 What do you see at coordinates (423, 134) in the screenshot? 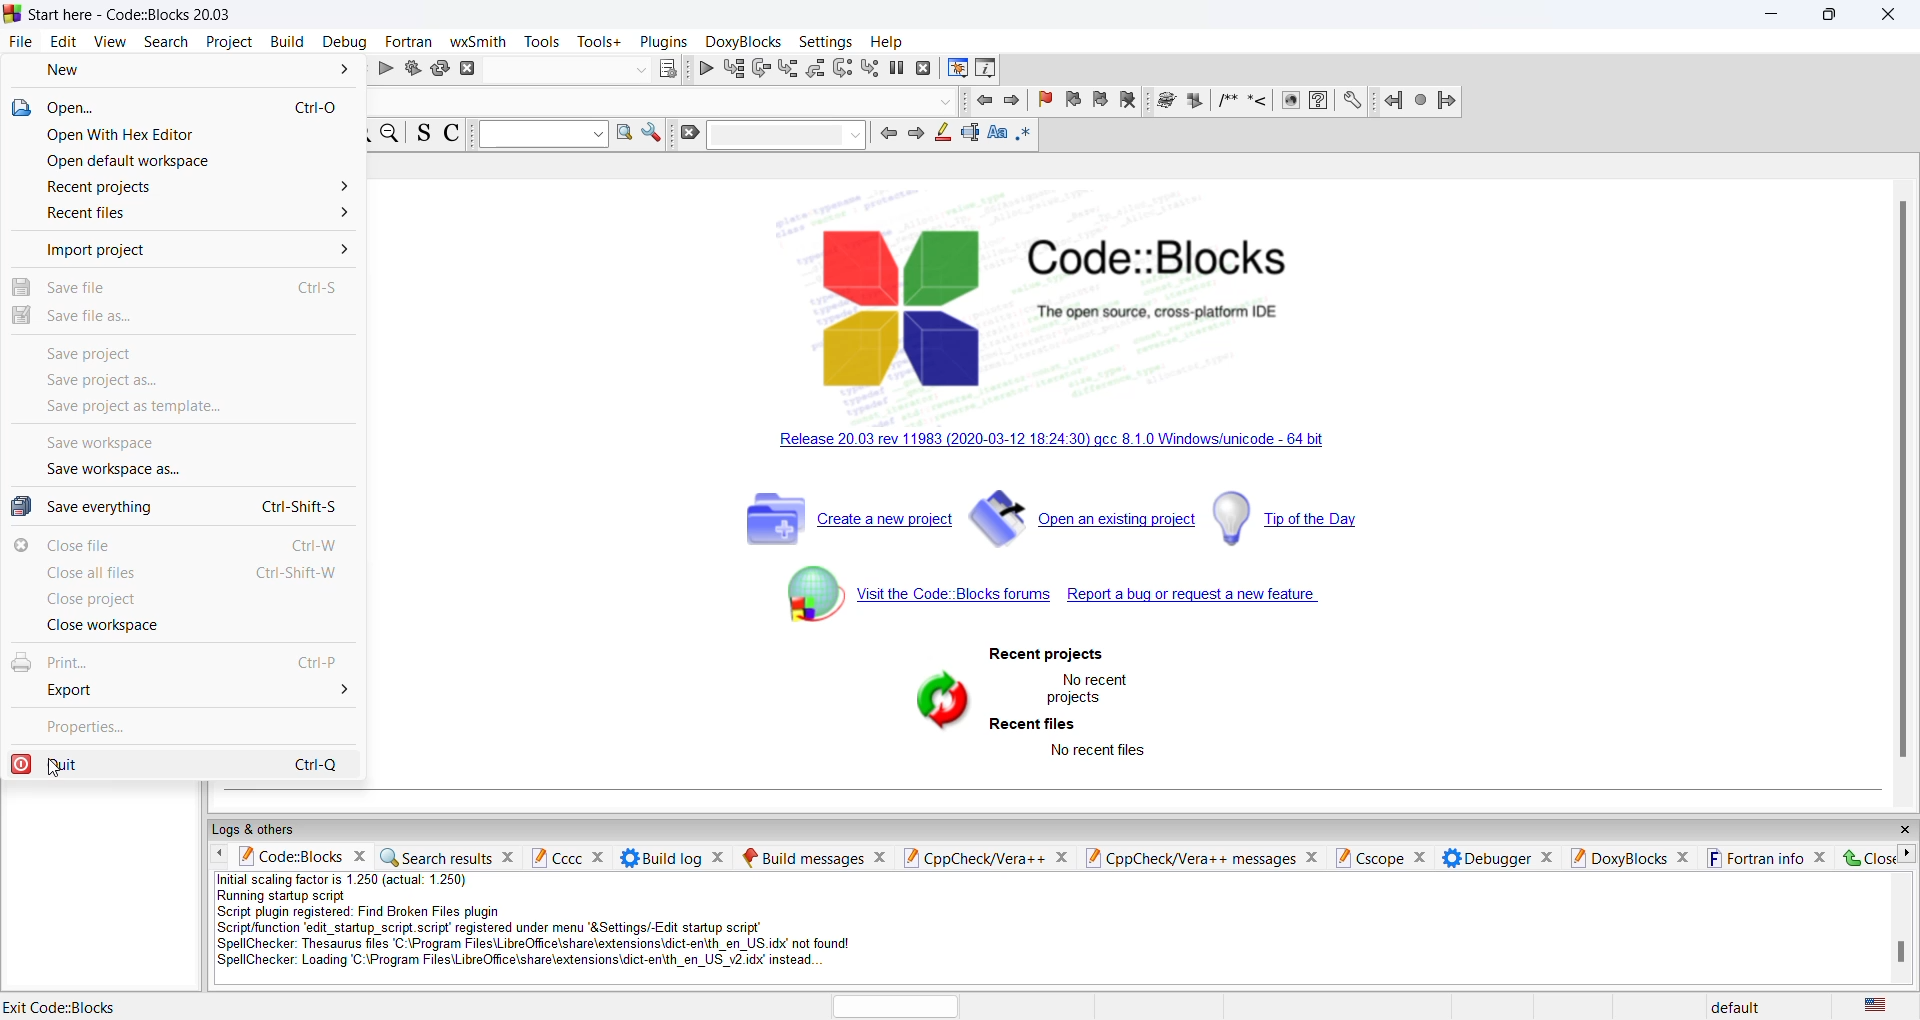
I see `toggle source` at bounding box center [423, 134].